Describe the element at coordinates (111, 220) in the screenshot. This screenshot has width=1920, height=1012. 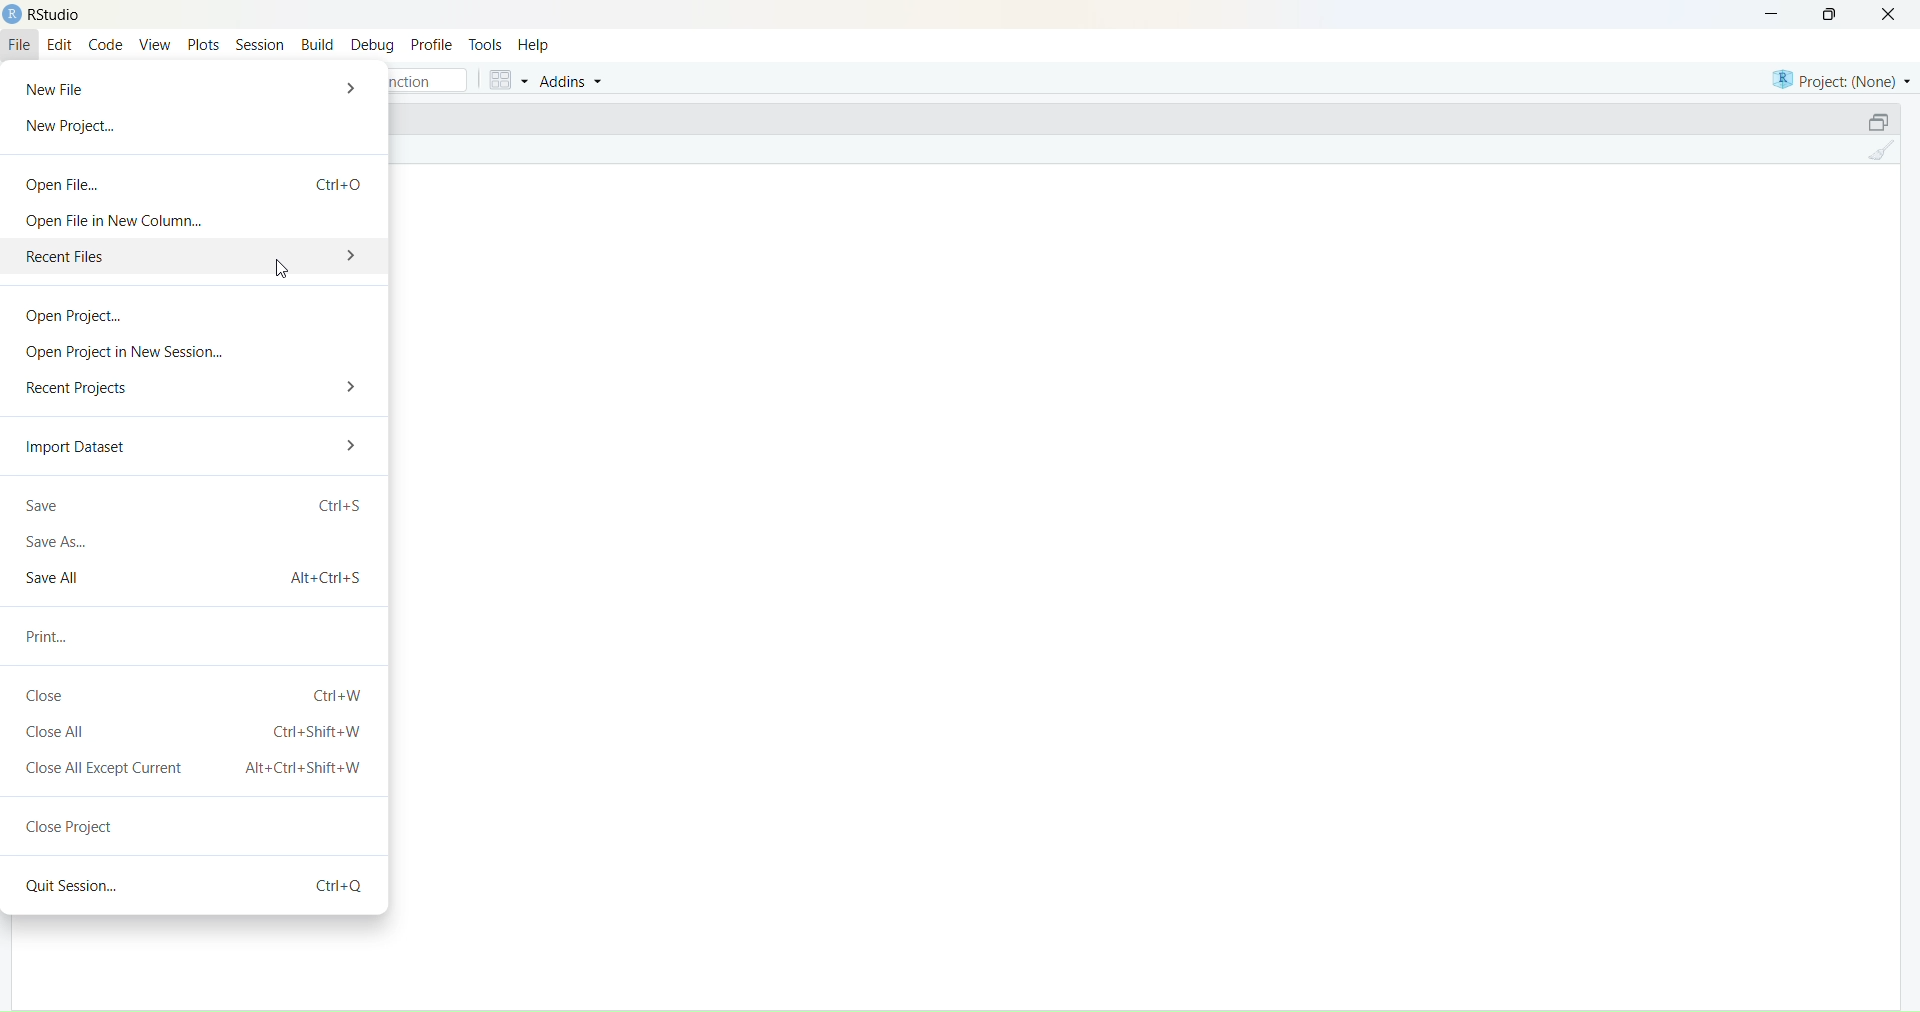
I see `Open File in New Column...` at that location.